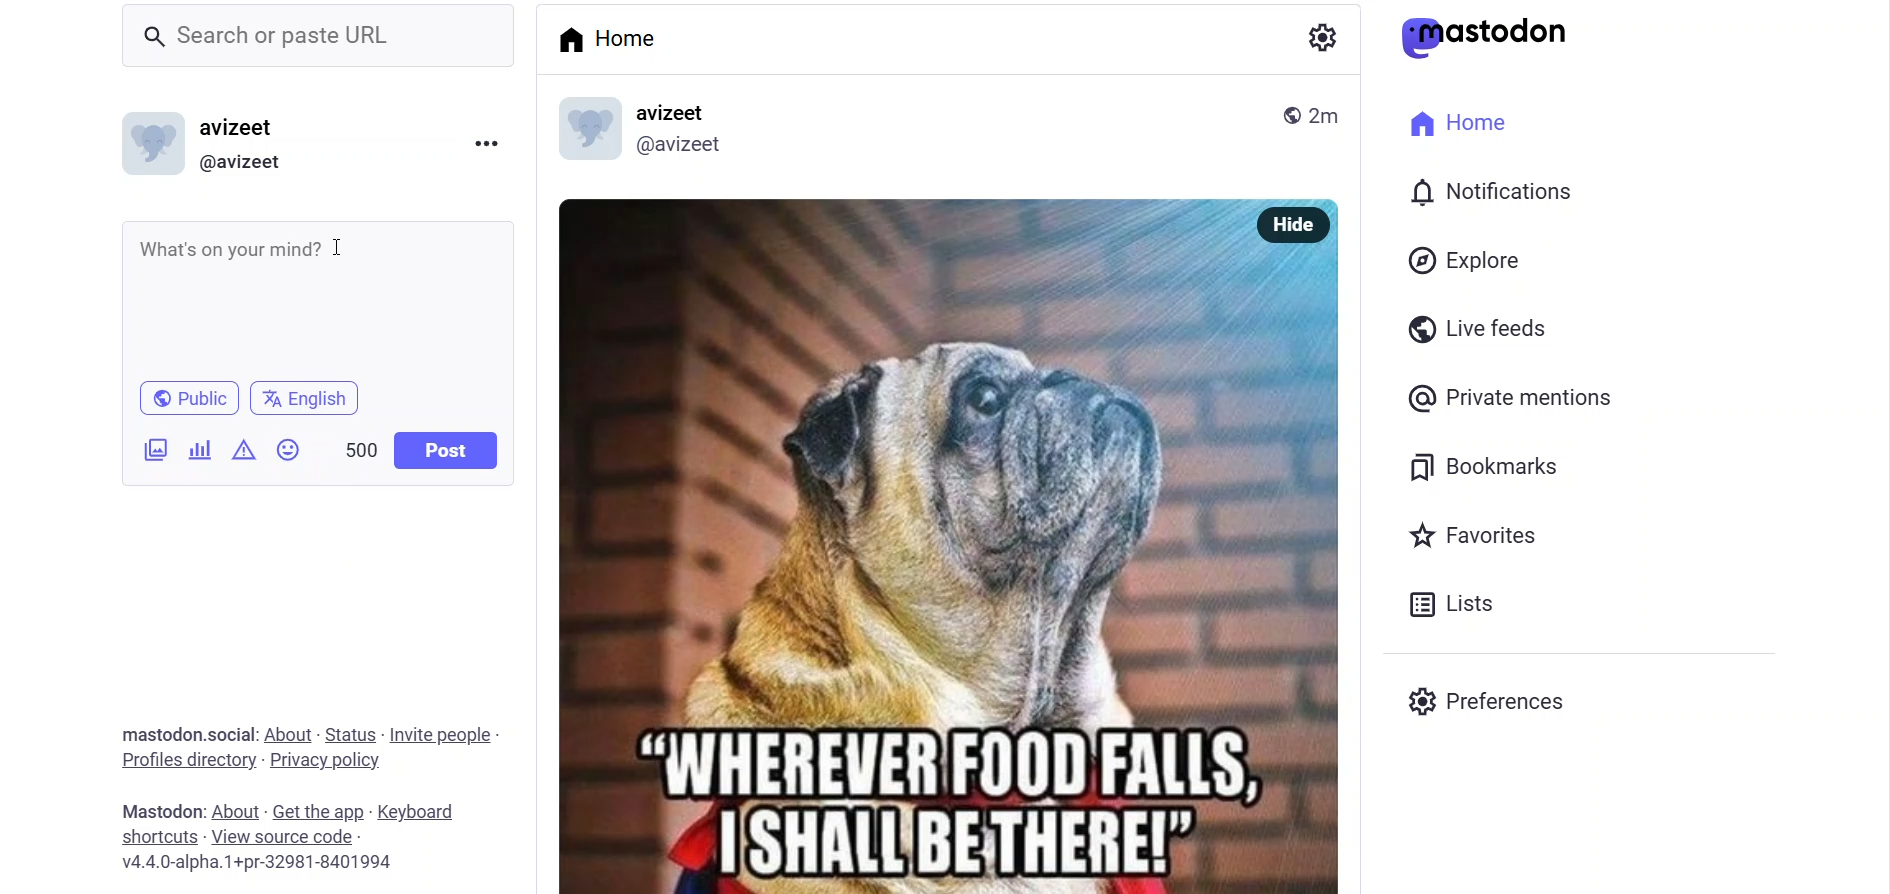 Image resolution: width=1890 pixels, height=894 pixels. What do you see at coordinates (236, 810) in the screenshot?
I see `about` at bounding box center [236, 810].